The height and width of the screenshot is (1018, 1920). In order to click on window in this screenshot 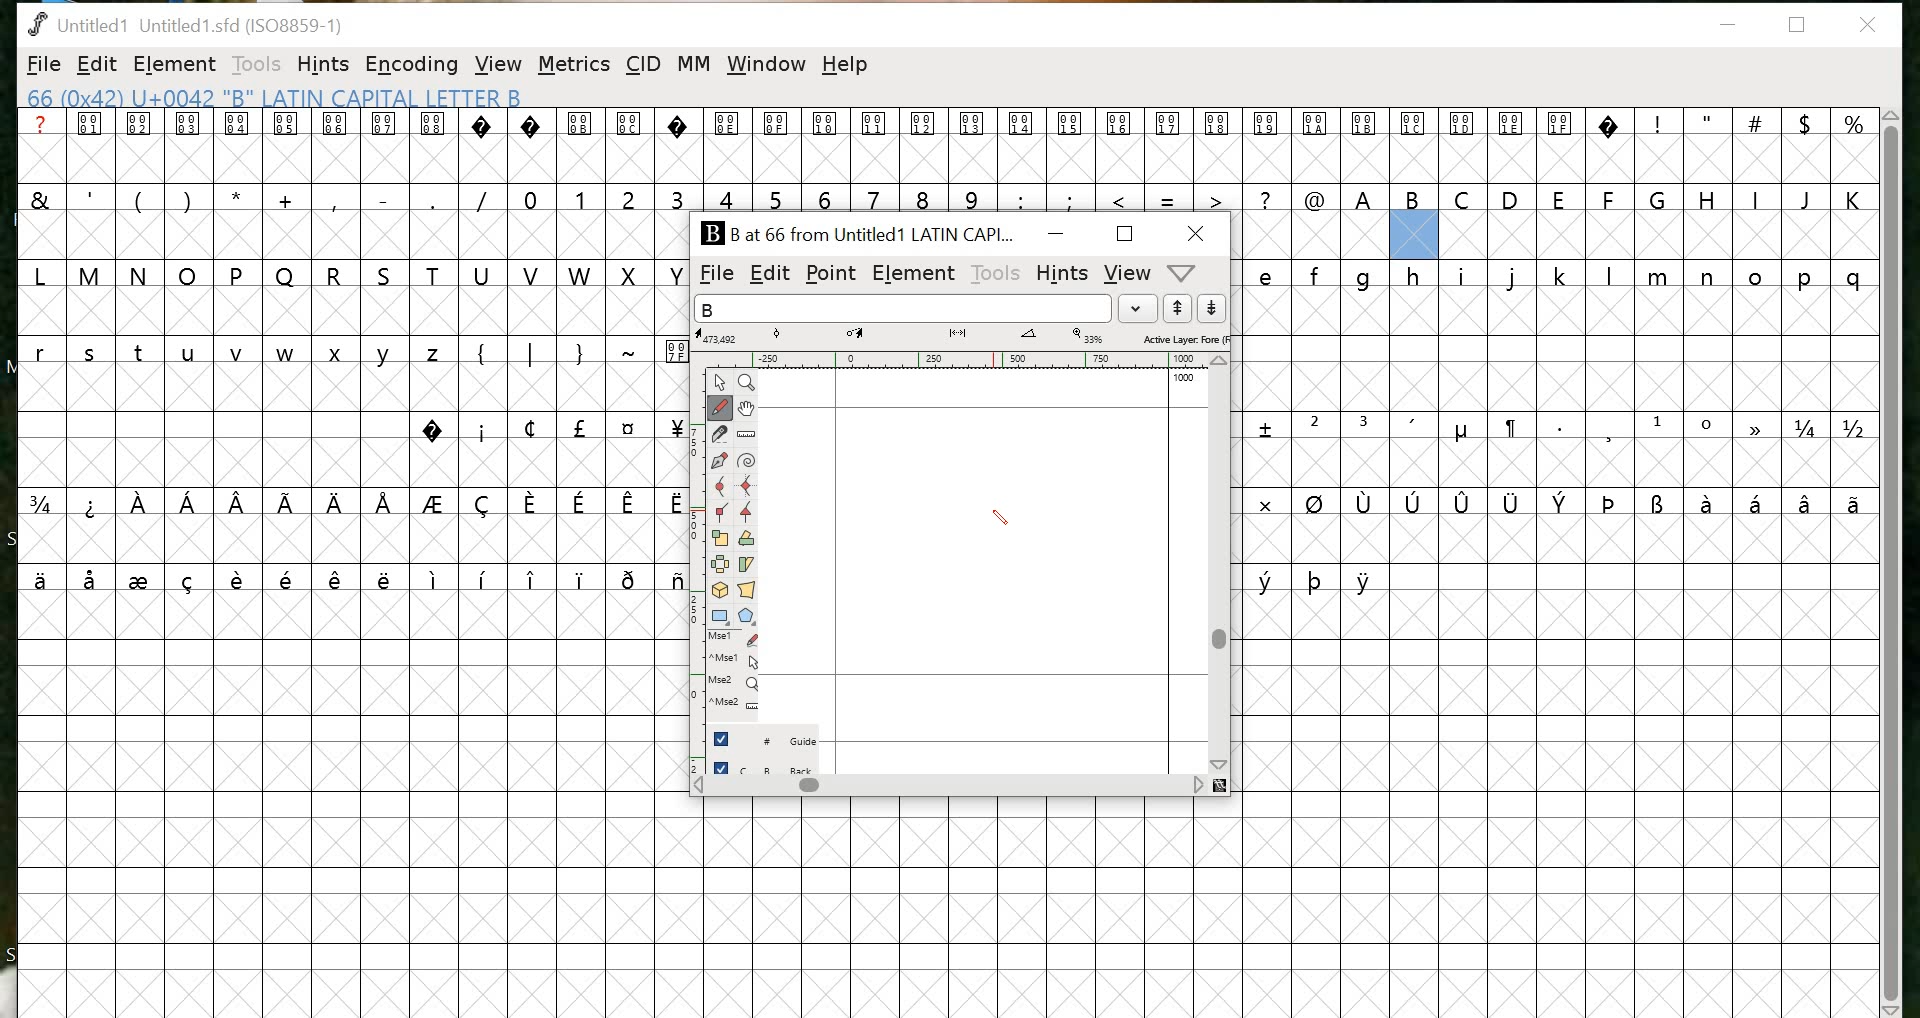, I will do `click(766, 65)`.